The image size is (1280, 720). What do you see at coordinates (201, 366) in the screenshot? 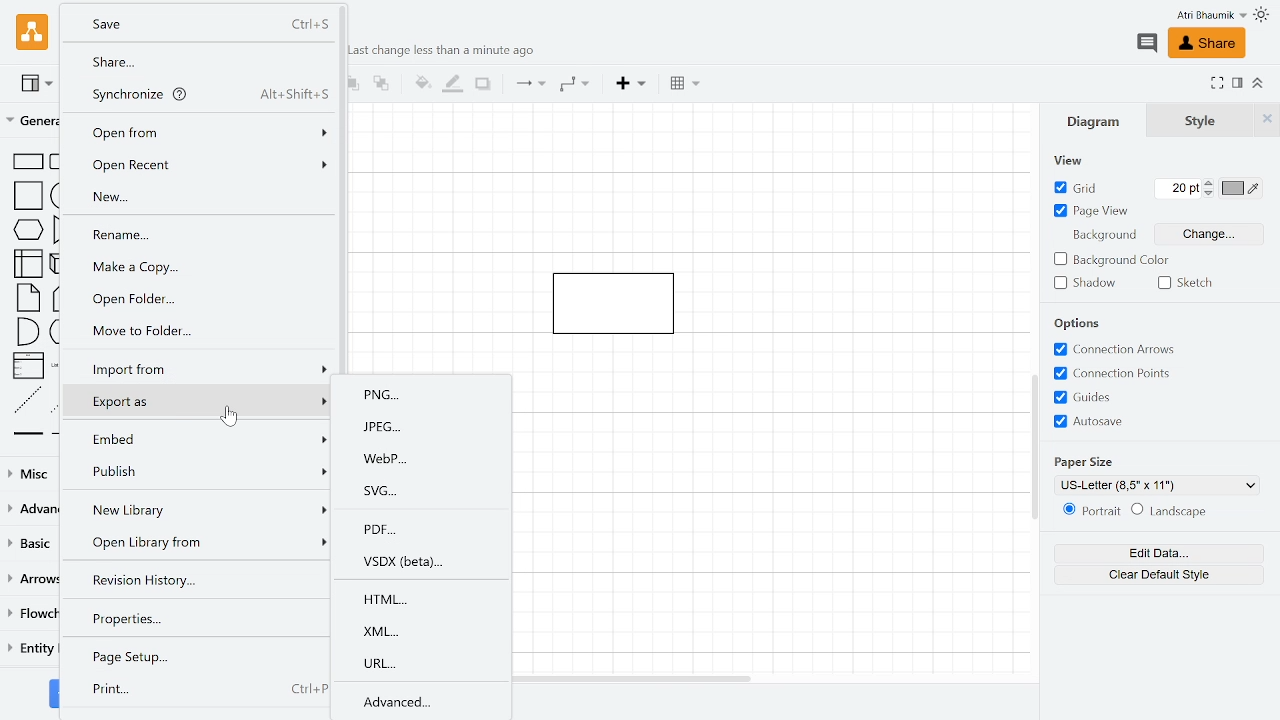
I see `Import form` at bounding box center [201, 366].